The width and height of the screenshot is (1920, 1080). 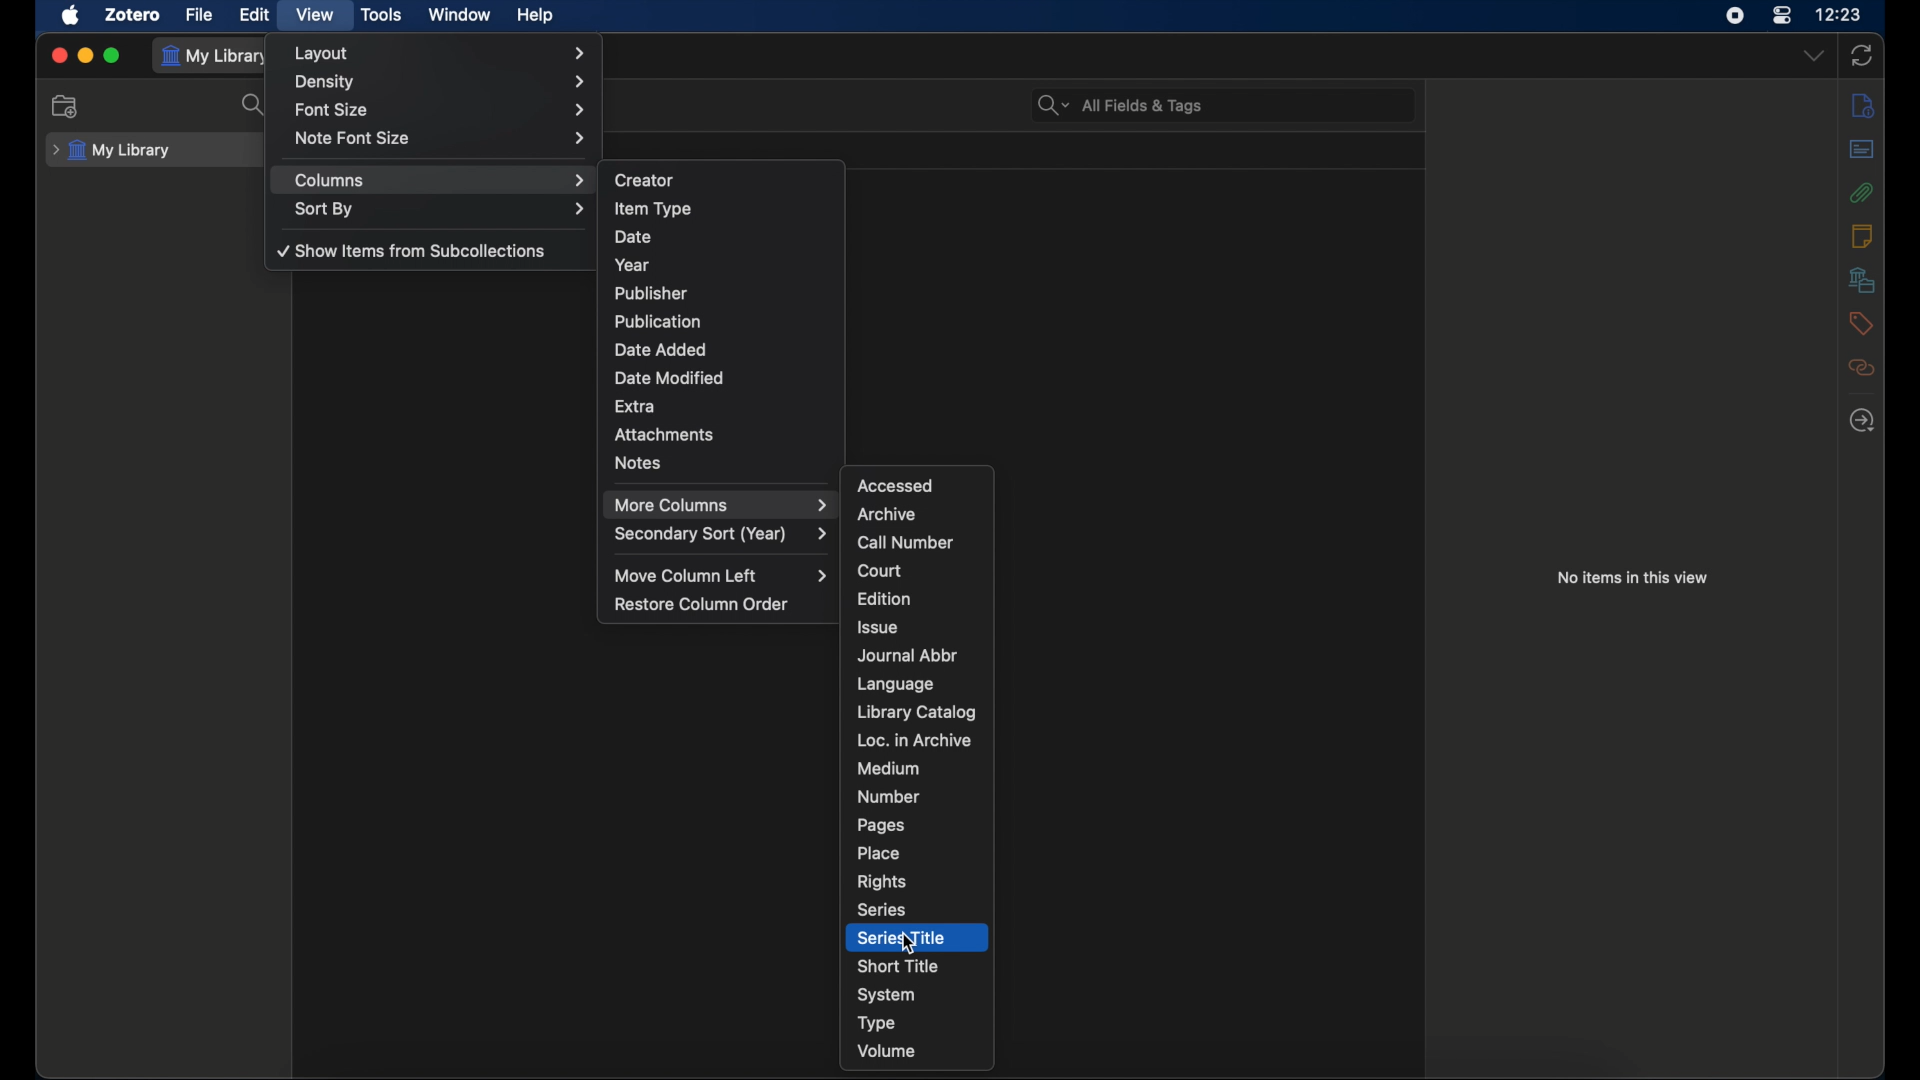 I want to click on dropdown, so click(x=1814, y=55).